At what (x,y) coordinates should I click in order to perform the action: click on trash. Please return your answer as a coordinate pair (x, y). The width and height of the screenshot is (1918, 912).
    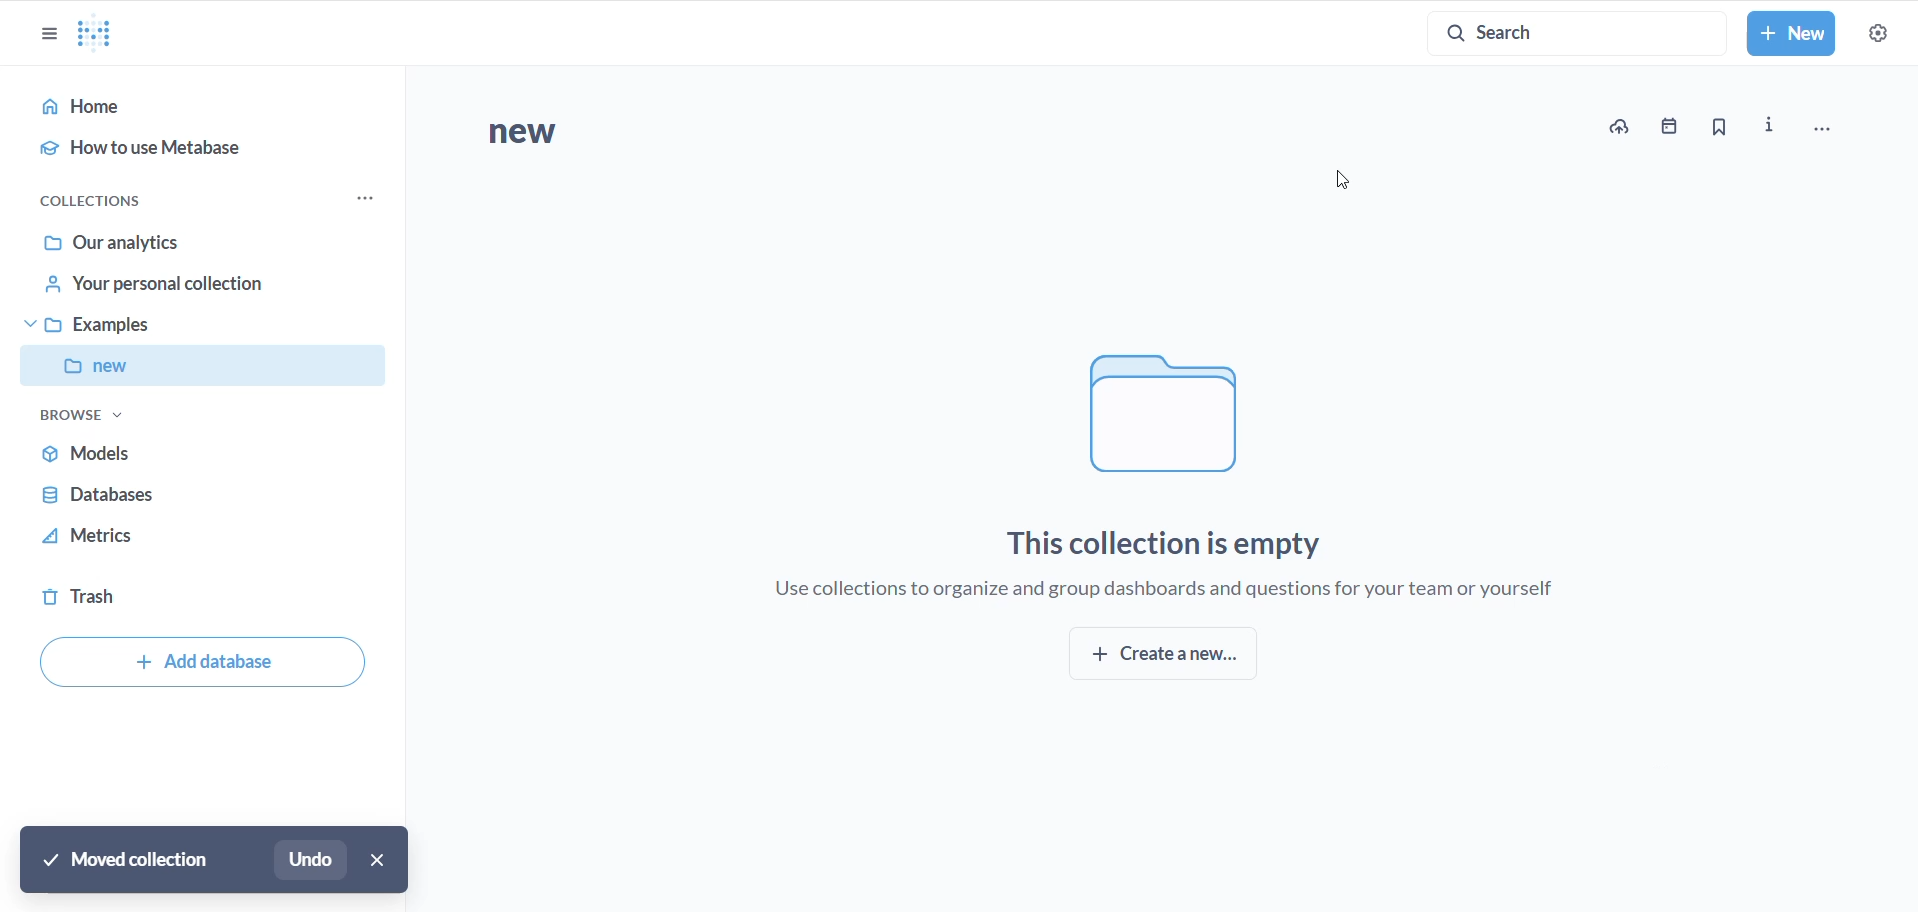
    Looking at the image, I should click on (98, 599).